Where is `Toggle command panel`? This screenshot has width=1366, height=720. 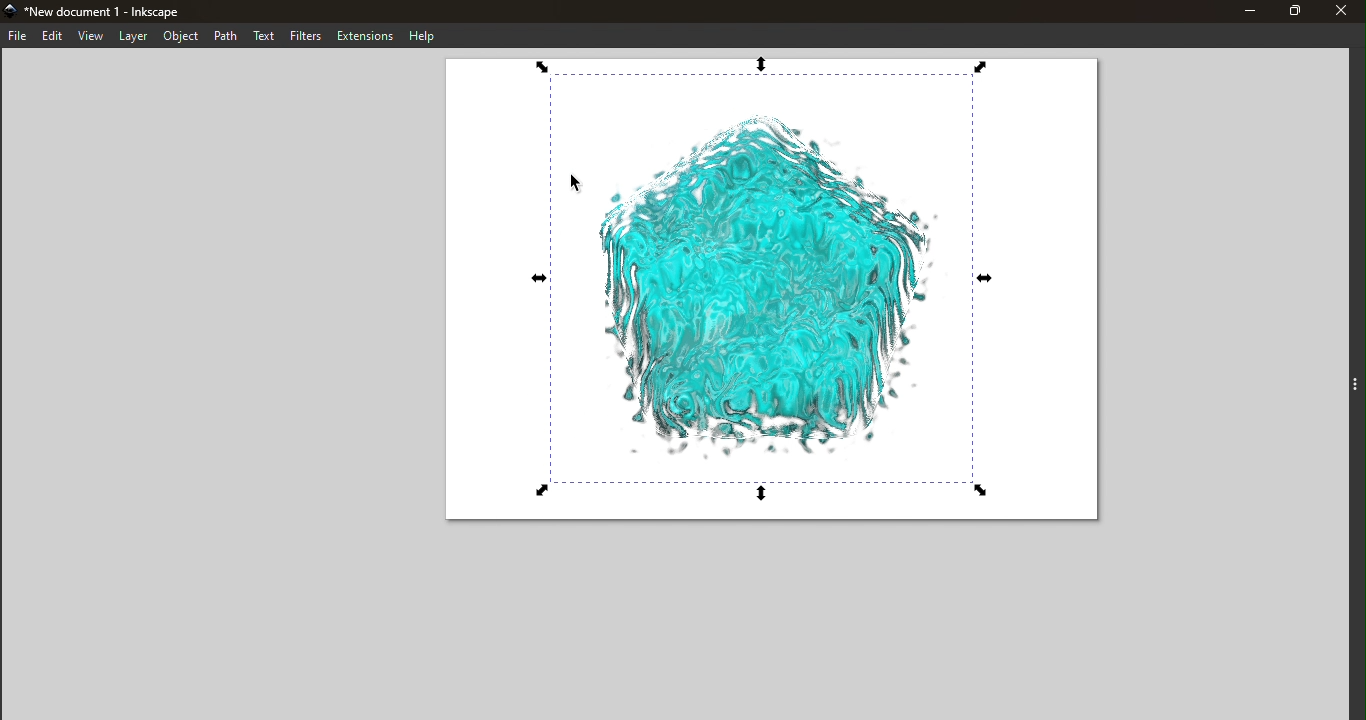 Toggle command panel is located at coordinates (1357, 387).